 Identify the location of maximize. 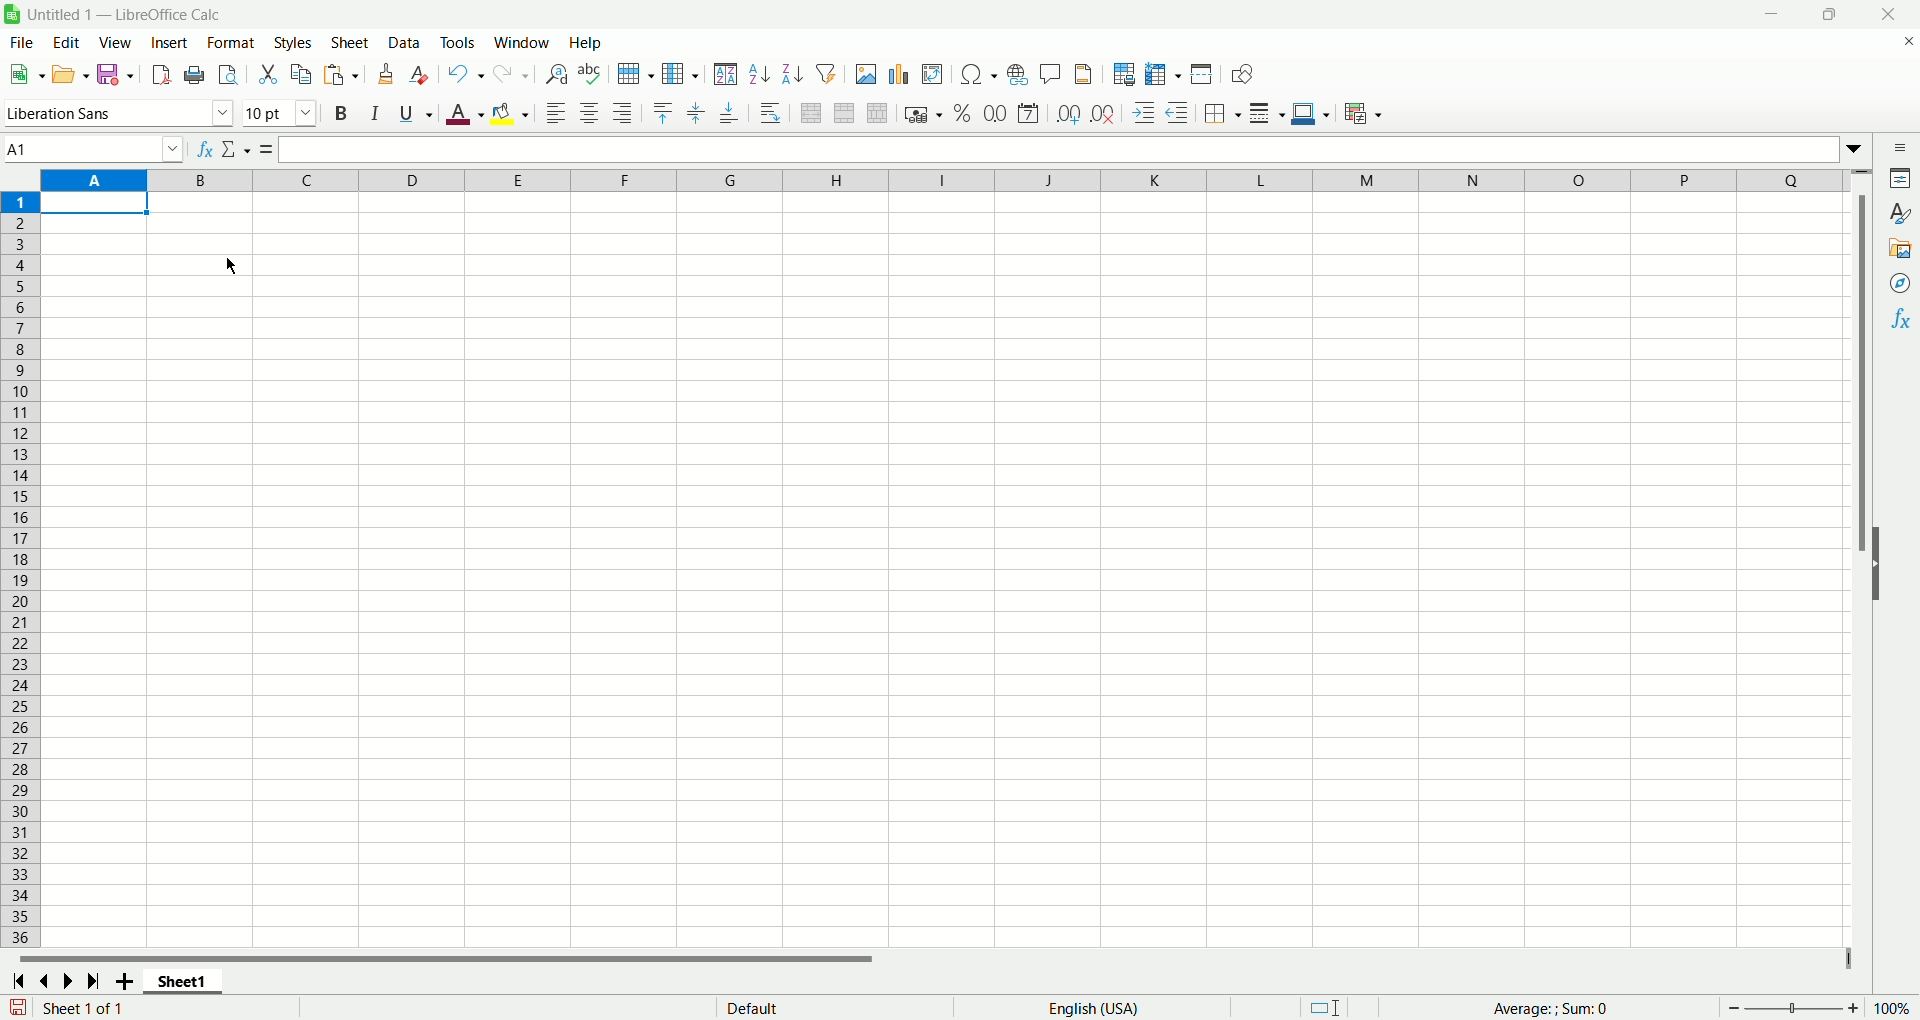
(1831, 16).